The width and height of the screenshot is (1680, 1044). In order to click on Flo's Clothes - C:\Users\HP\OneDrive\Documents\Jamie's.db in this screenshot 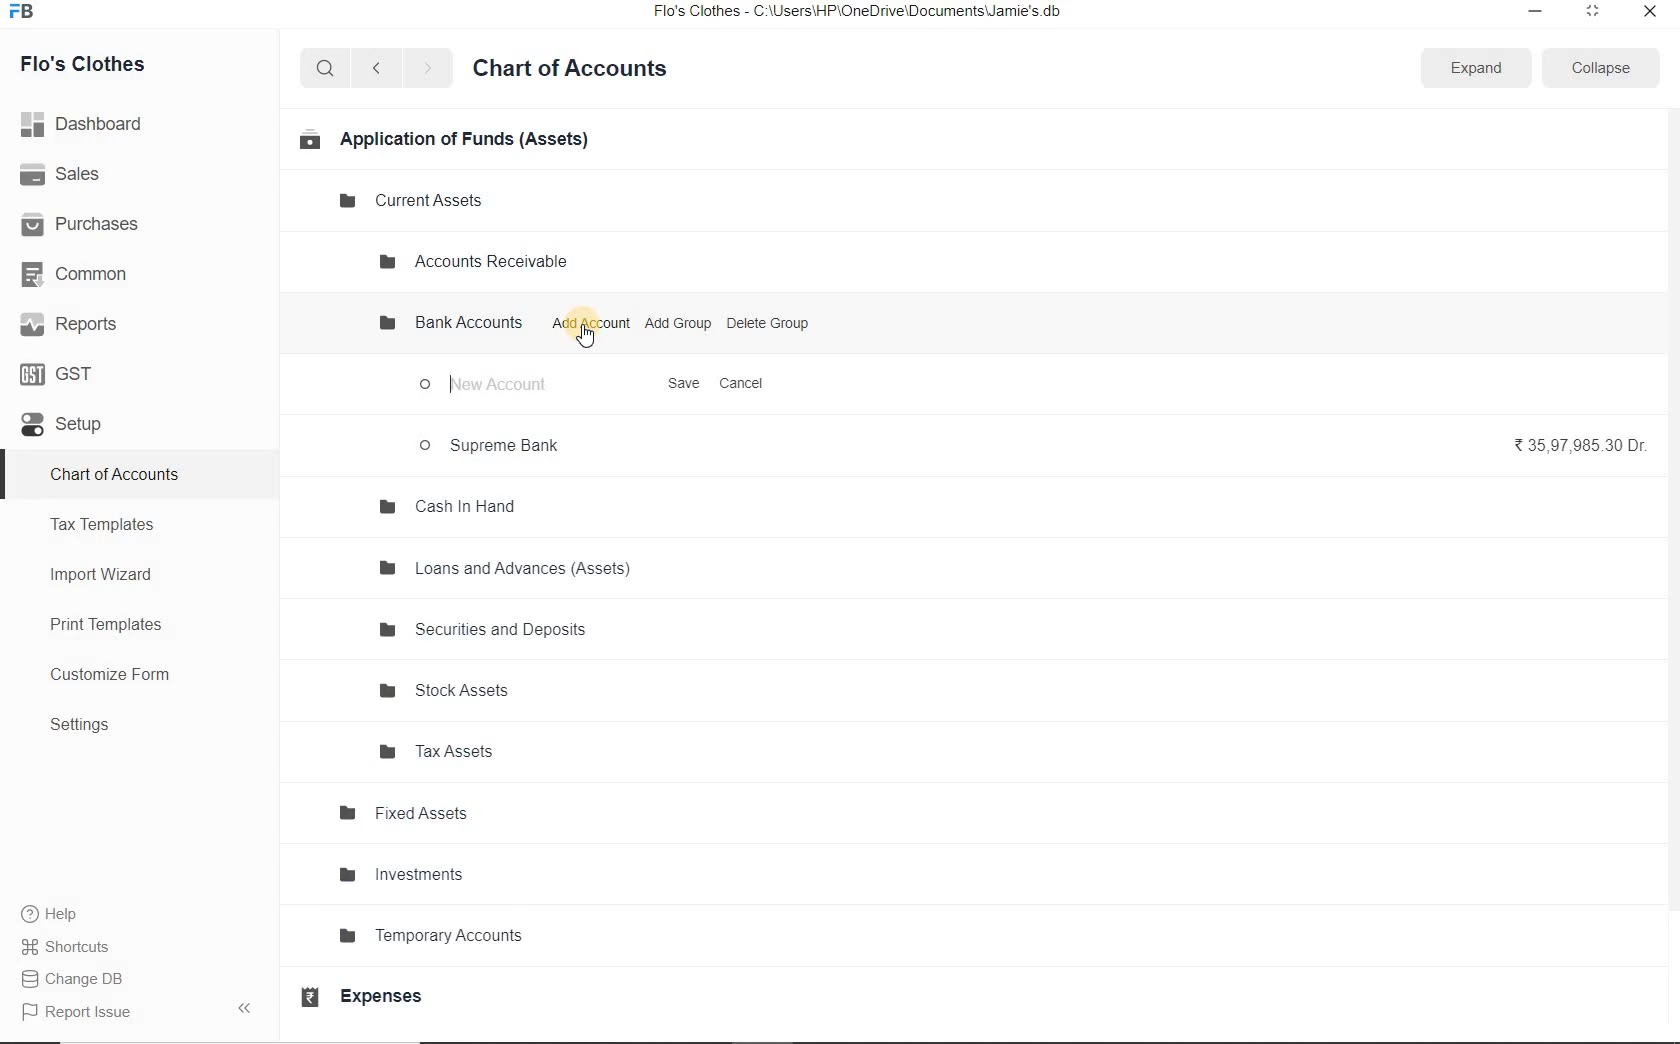, I will do `click(859, 14)`.